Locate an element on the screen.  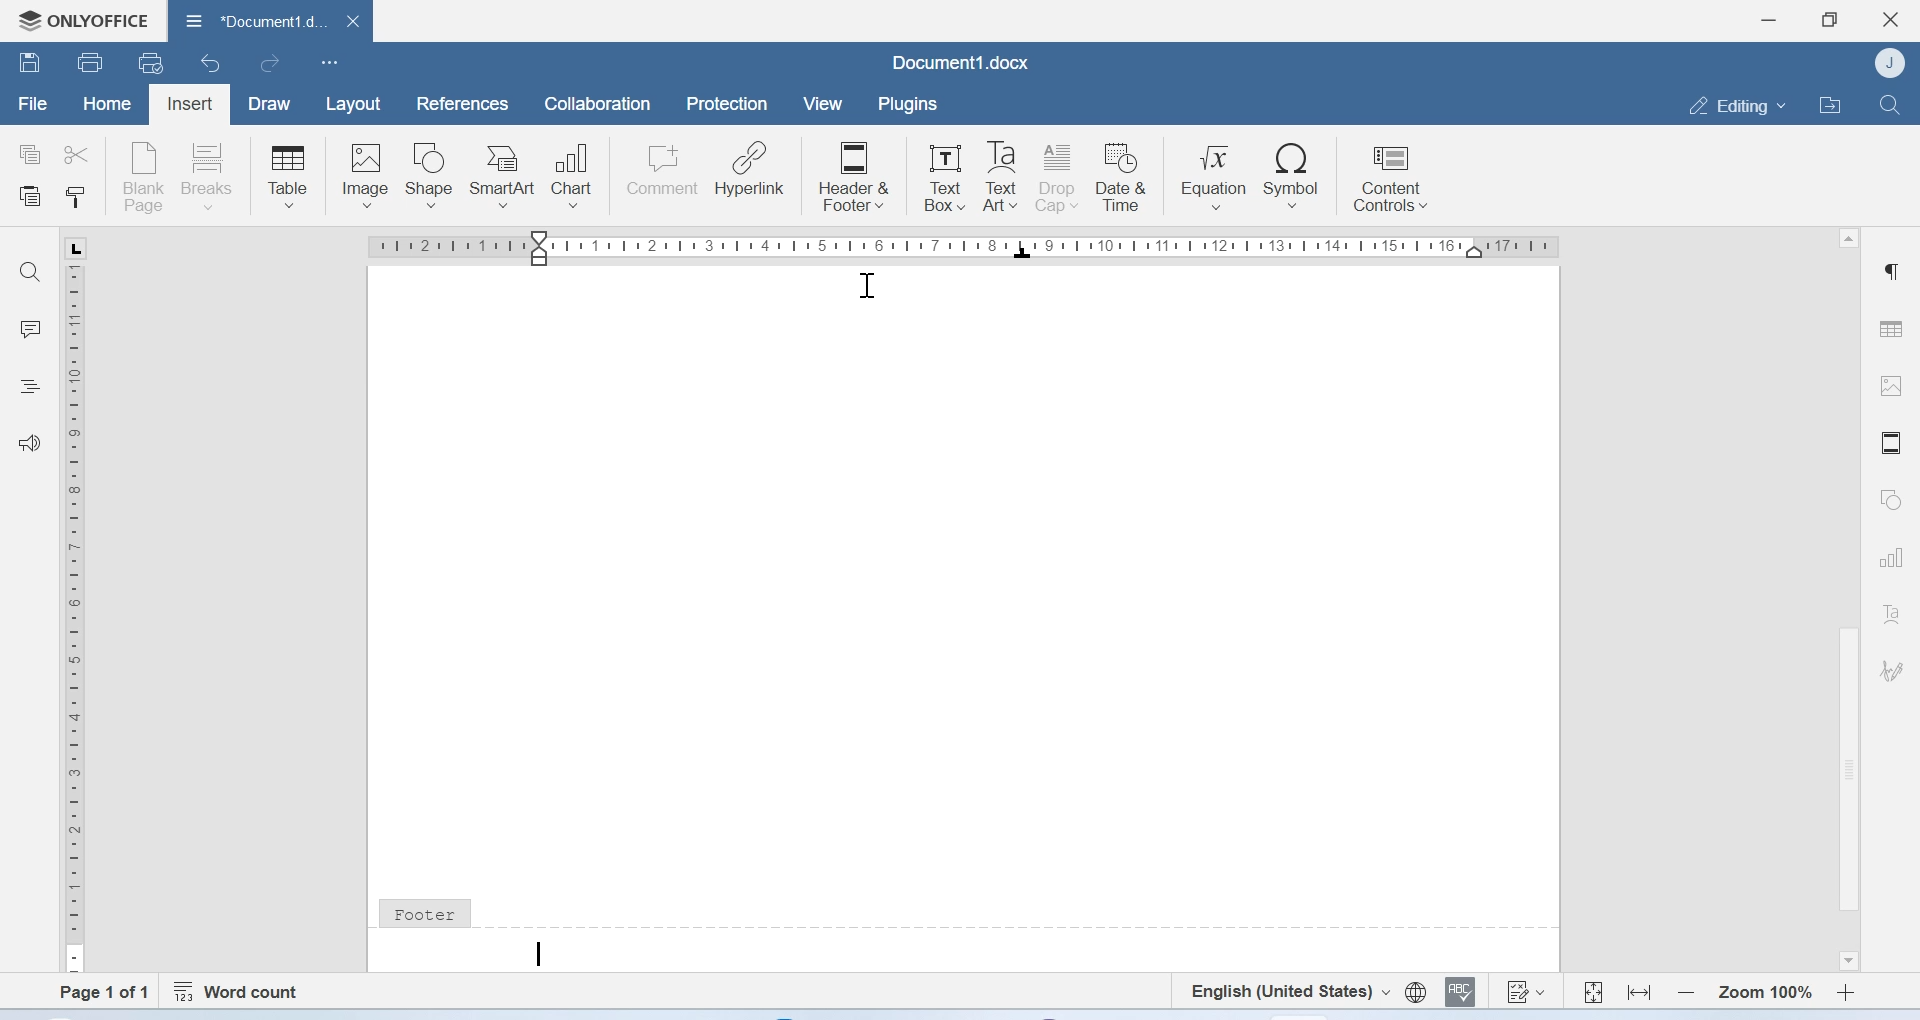
Shape is located at coordinates (432, 175).